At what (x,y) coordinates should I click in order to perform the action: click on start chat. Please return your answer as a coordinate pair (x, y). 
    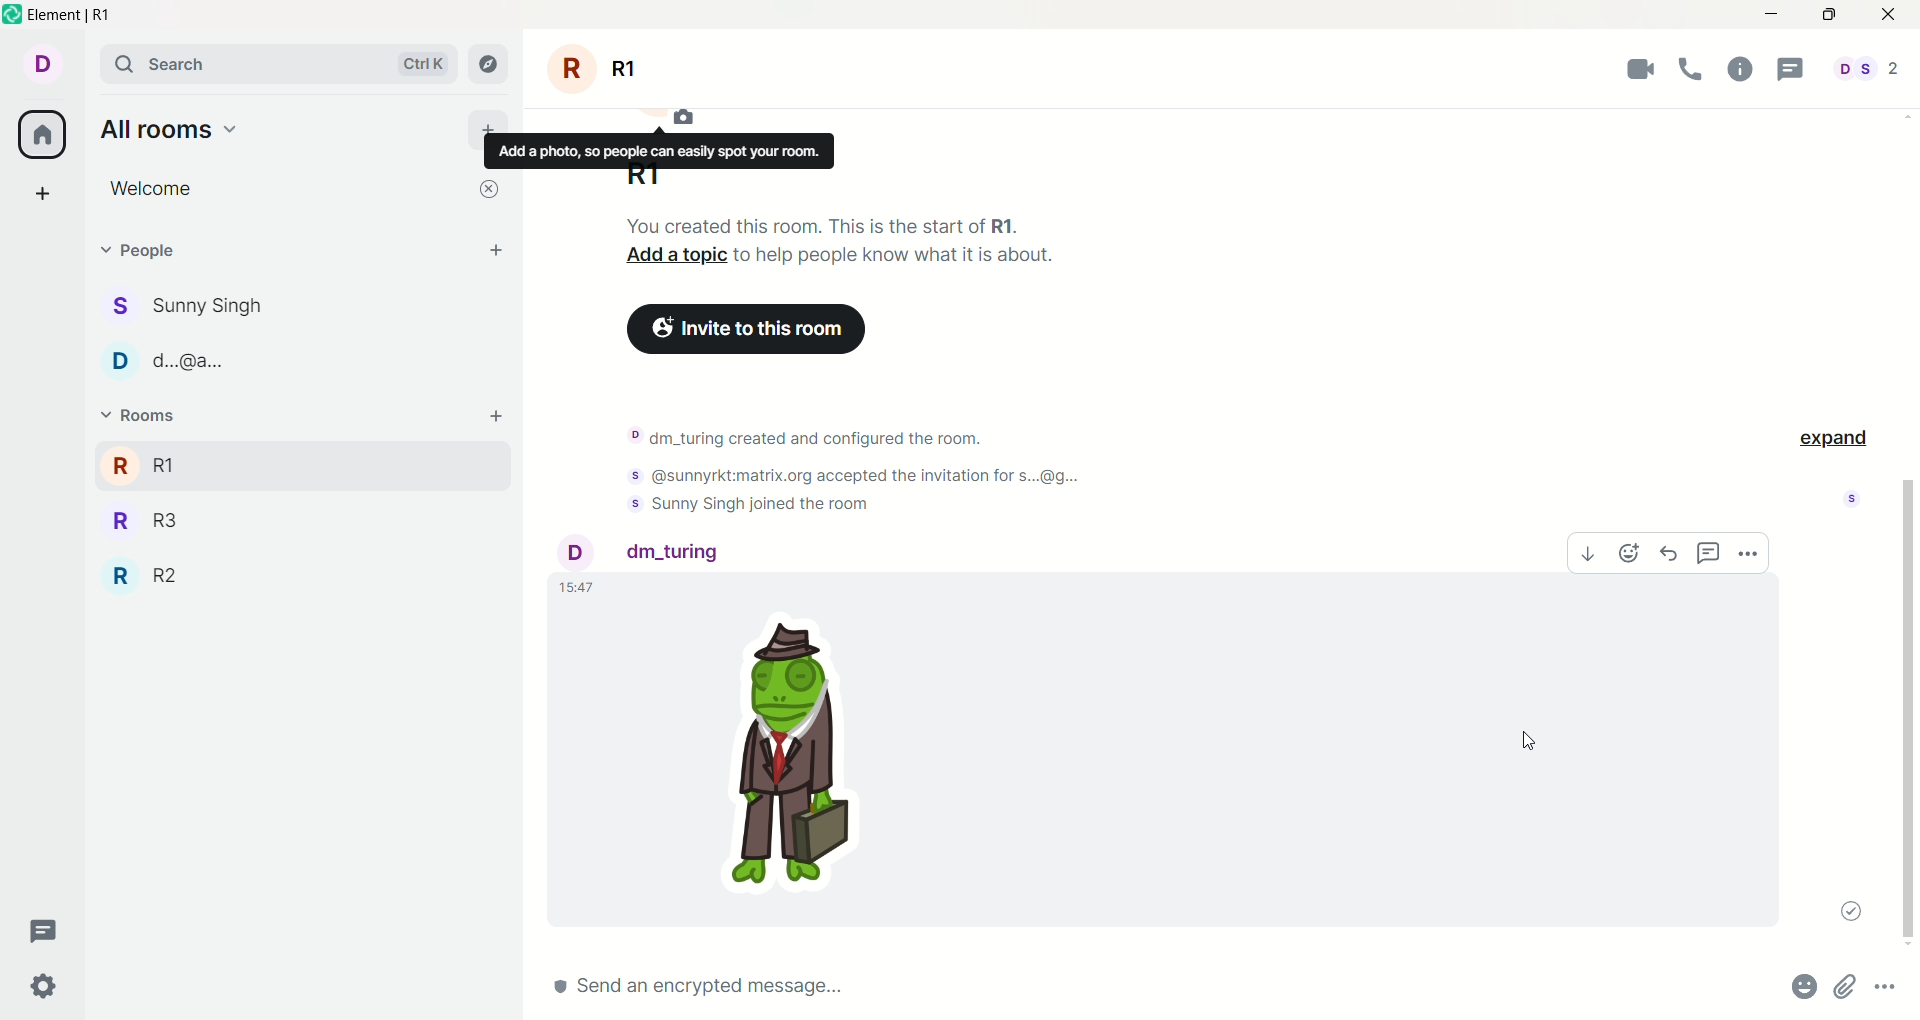
    Looking at the image, I should click on (496, 249).